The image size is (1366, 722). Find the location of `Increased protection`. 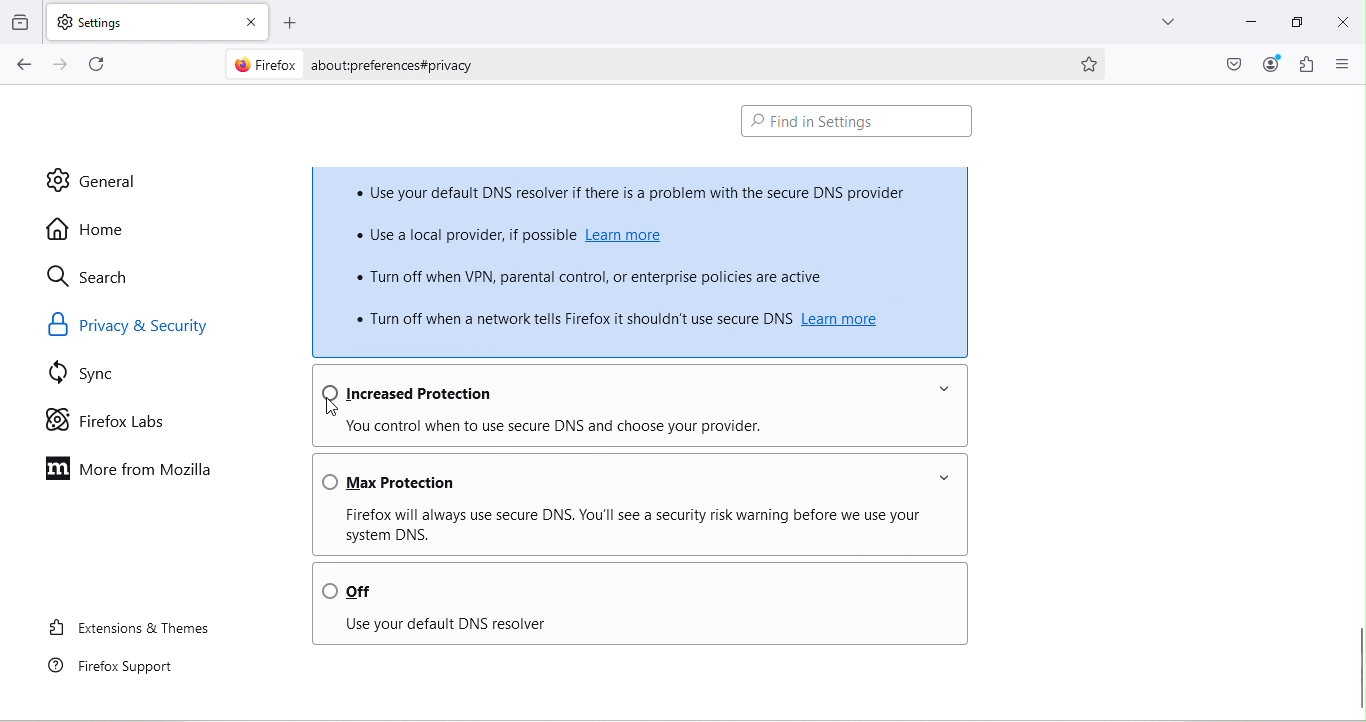

Increased protection is located at coordinates (636, 388).